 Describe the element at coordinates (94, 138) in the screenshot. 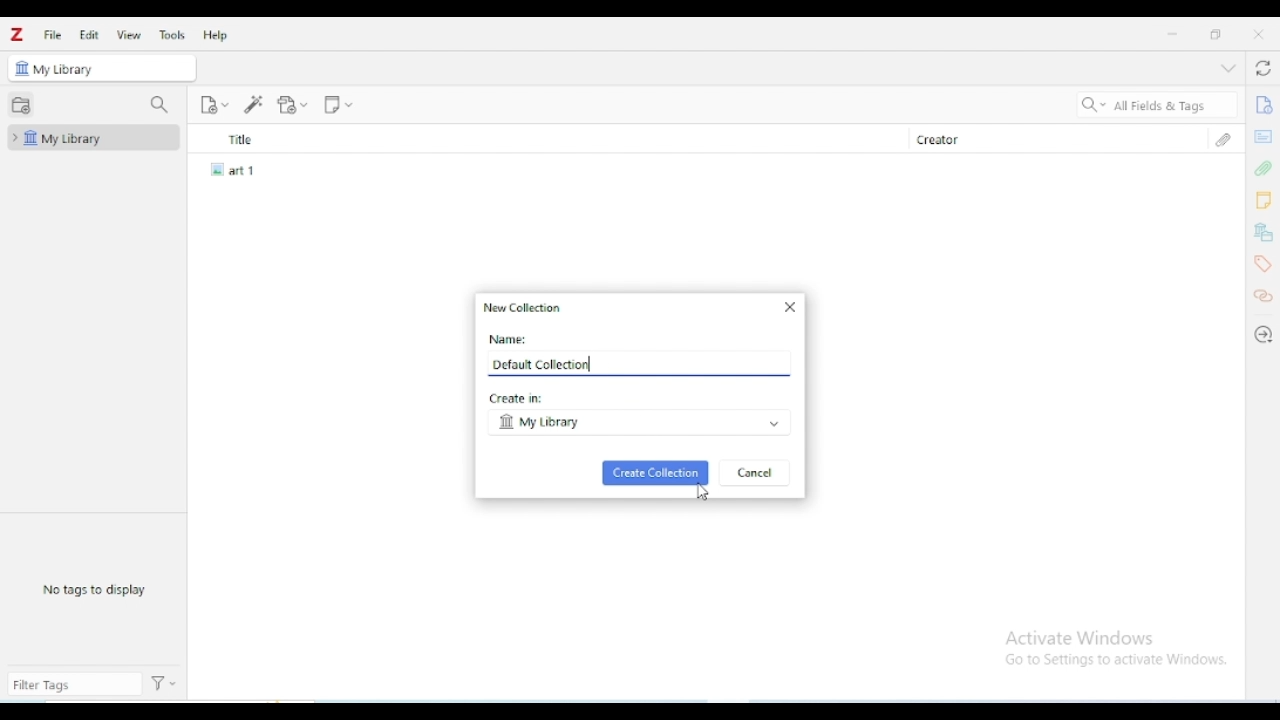

I see `my library` at that location.